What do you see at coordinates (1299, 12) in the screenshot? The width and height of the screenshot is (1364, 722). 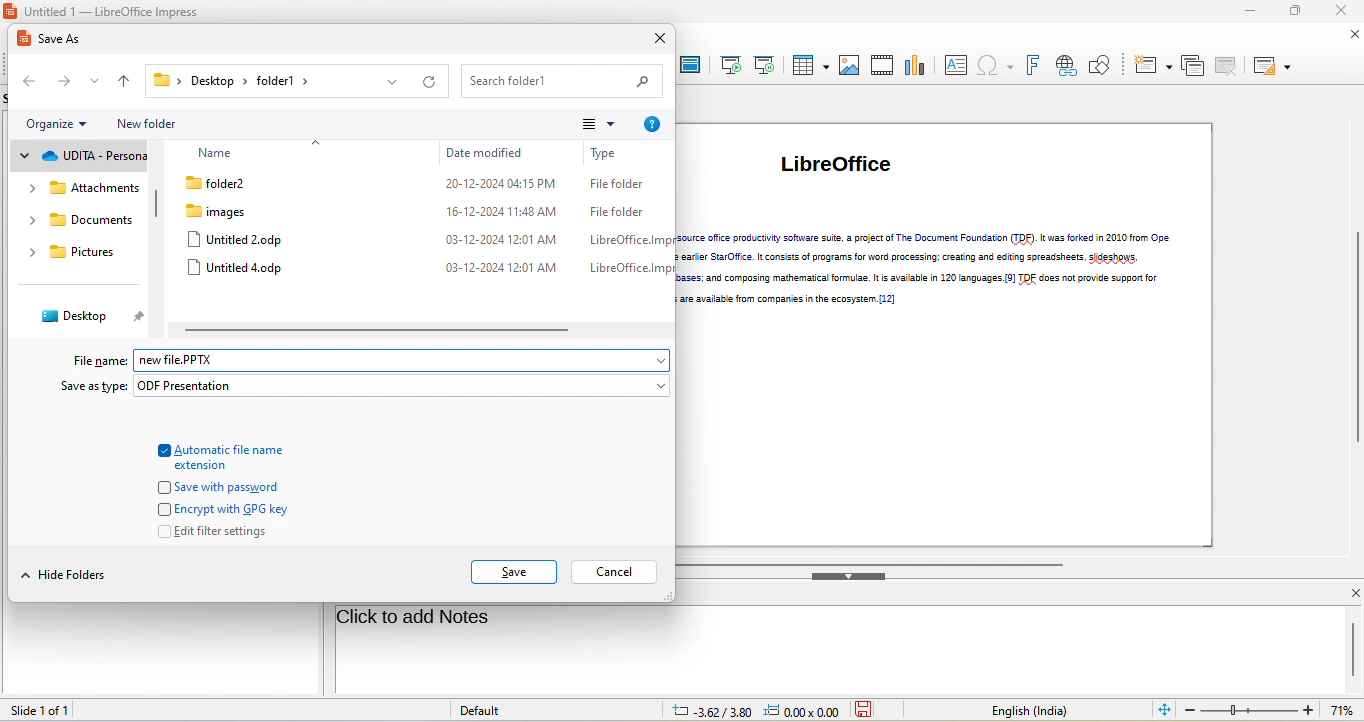 I see `maximize` at bounding box center [1299, 12].